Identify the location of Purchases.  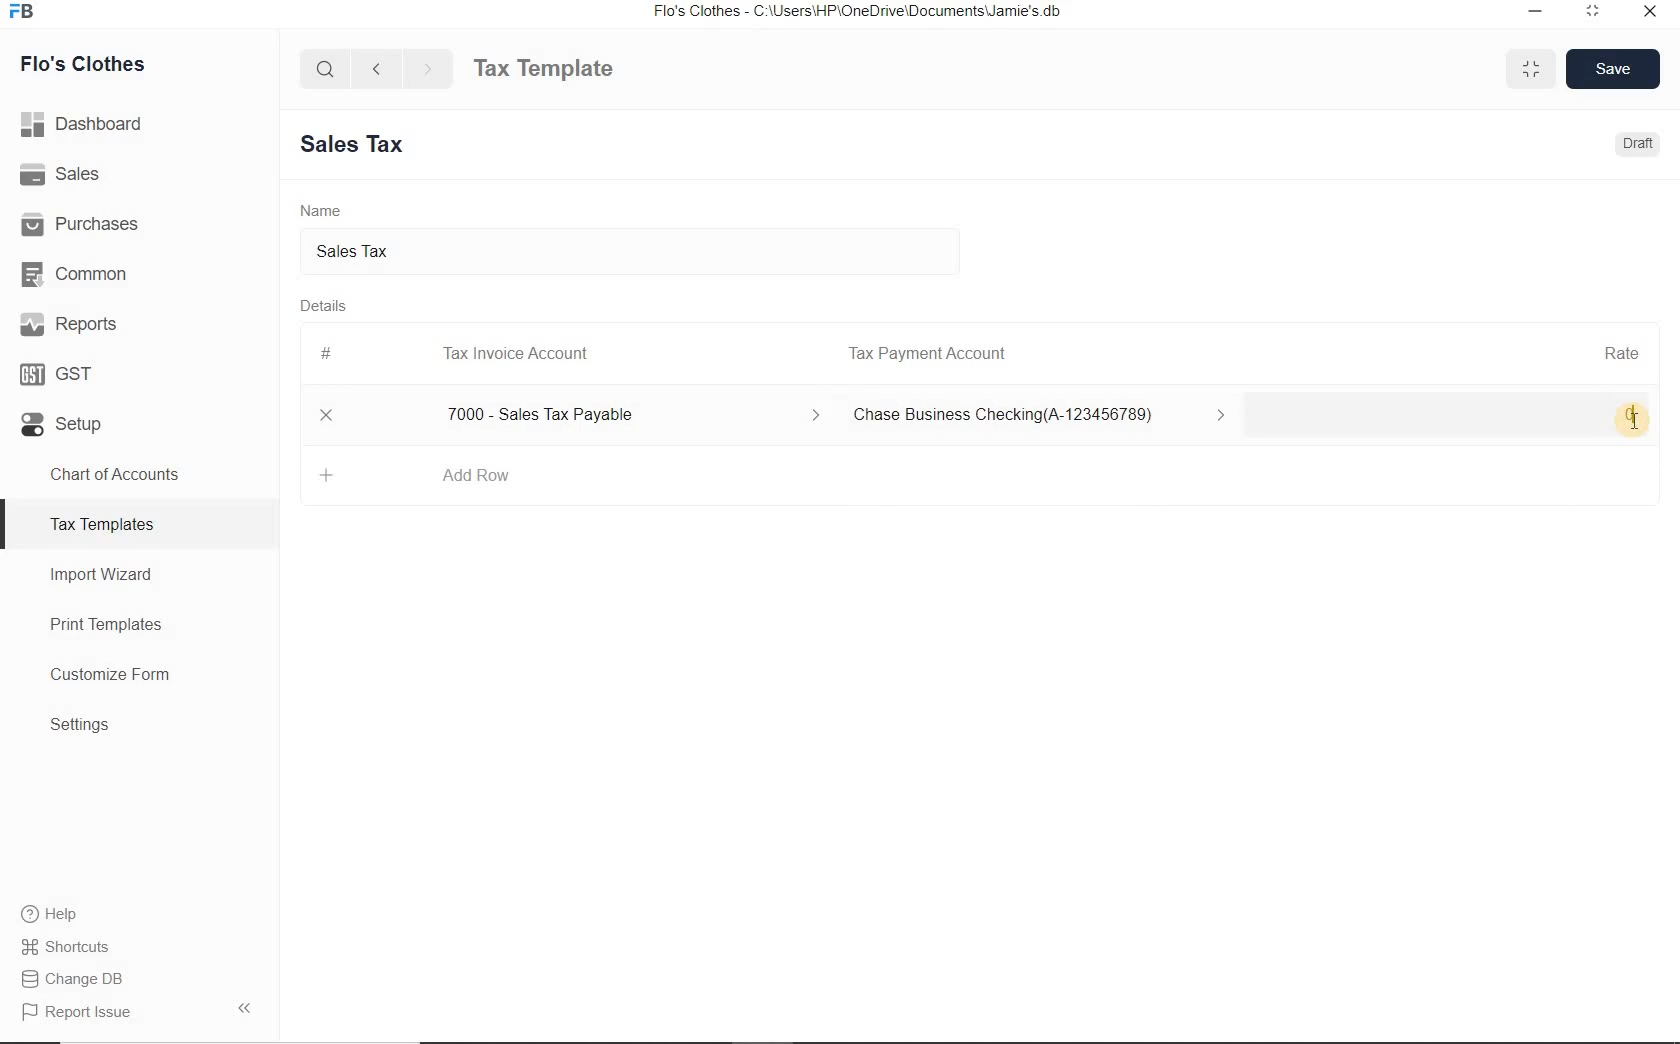
(139, 221).